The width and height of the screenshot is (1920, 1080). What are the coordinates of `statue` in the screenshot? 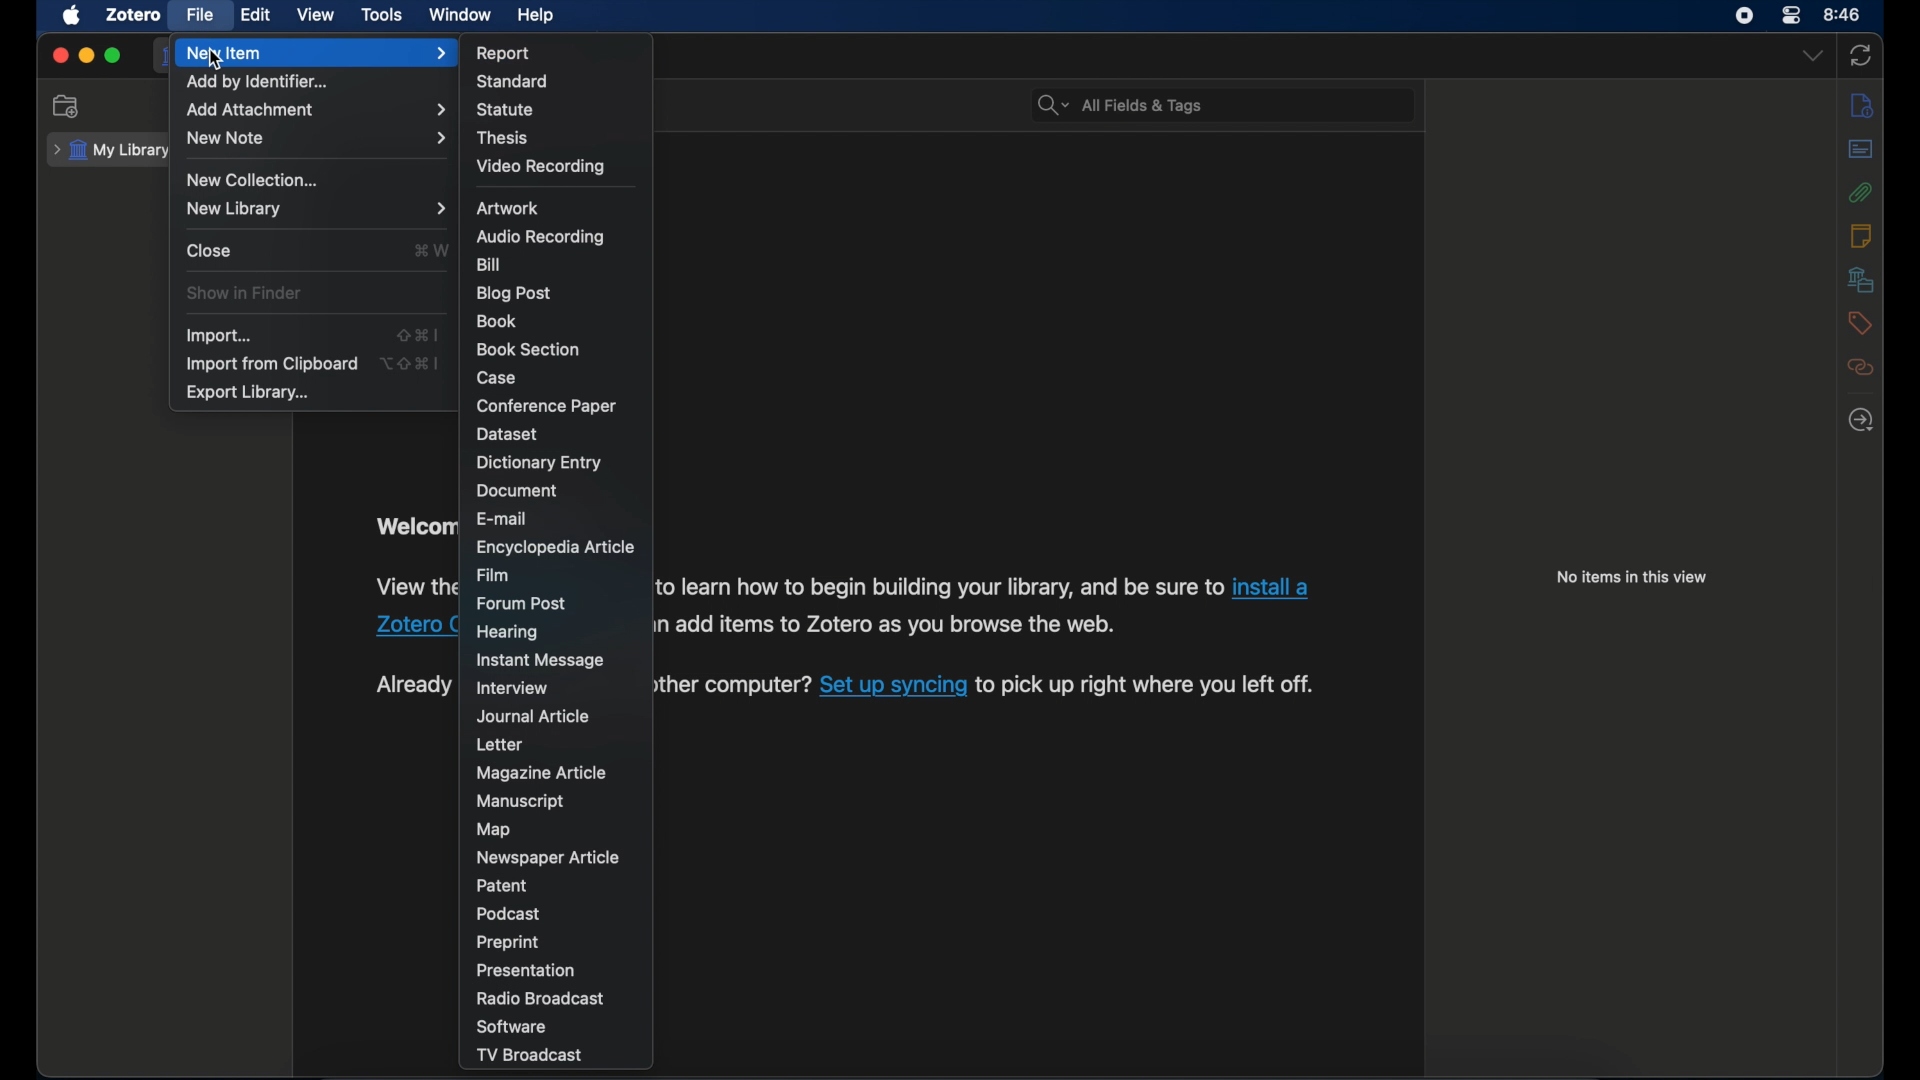 It's located at (505, 110).